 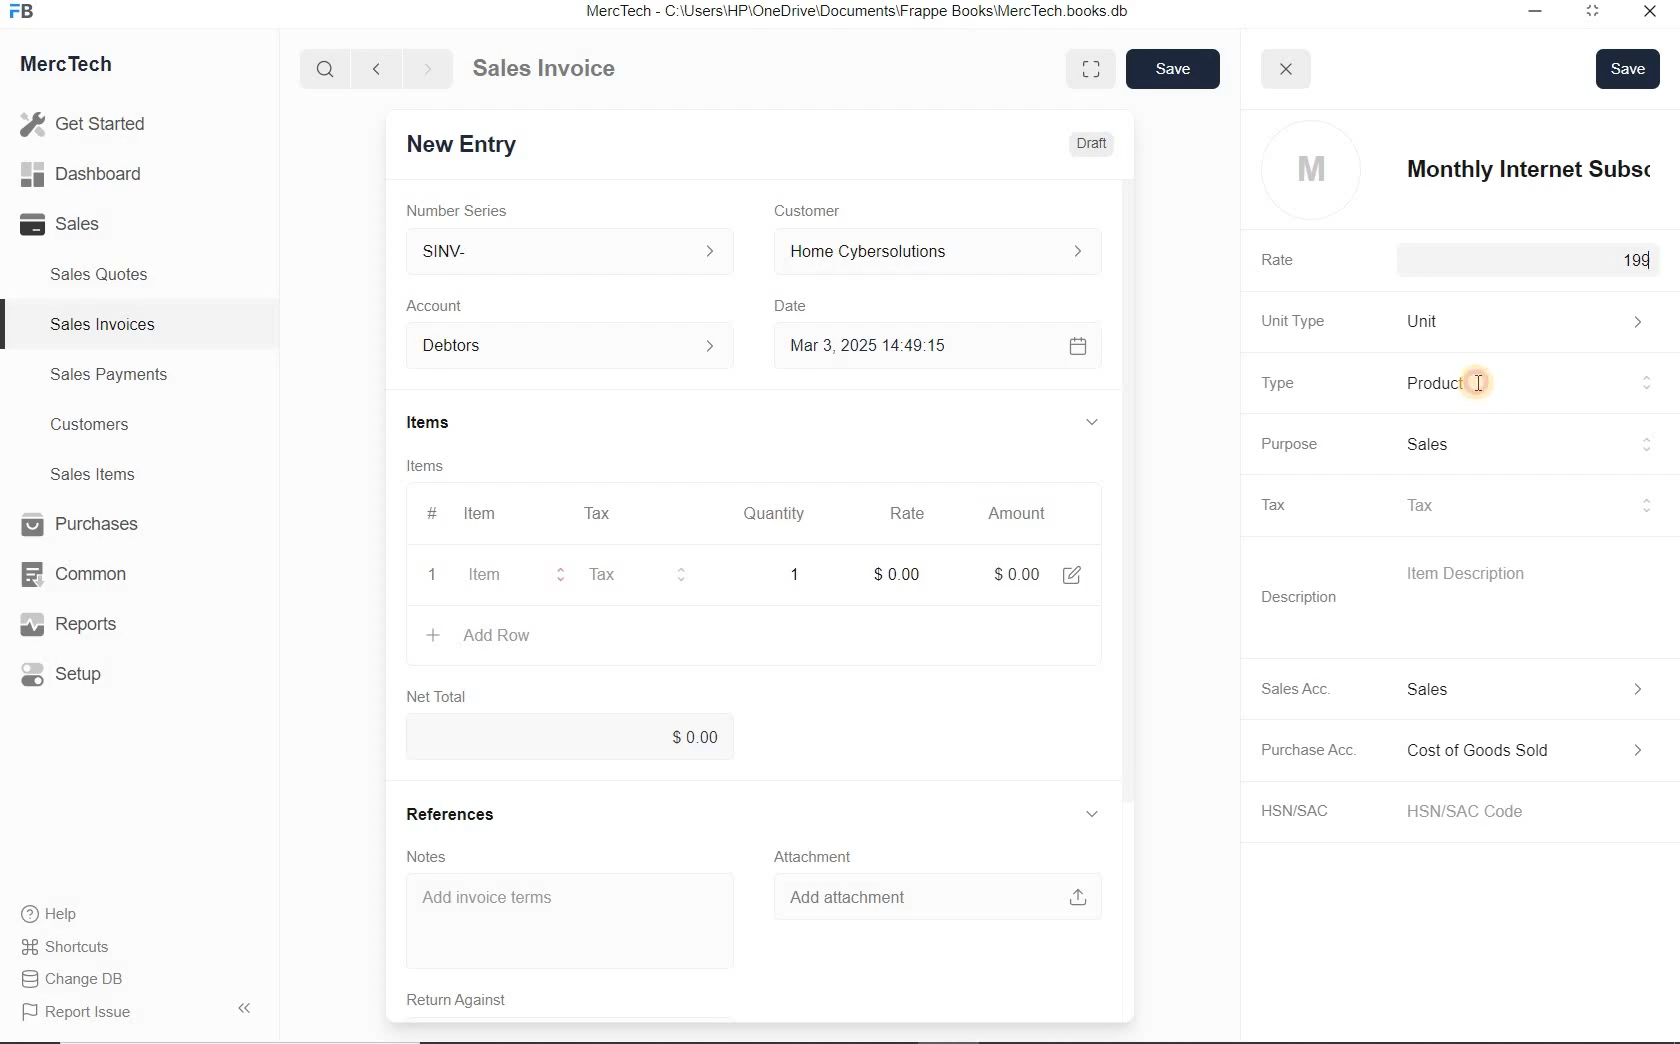 I want to click on Toggle between form and full width, so click(x=1093, y=69).